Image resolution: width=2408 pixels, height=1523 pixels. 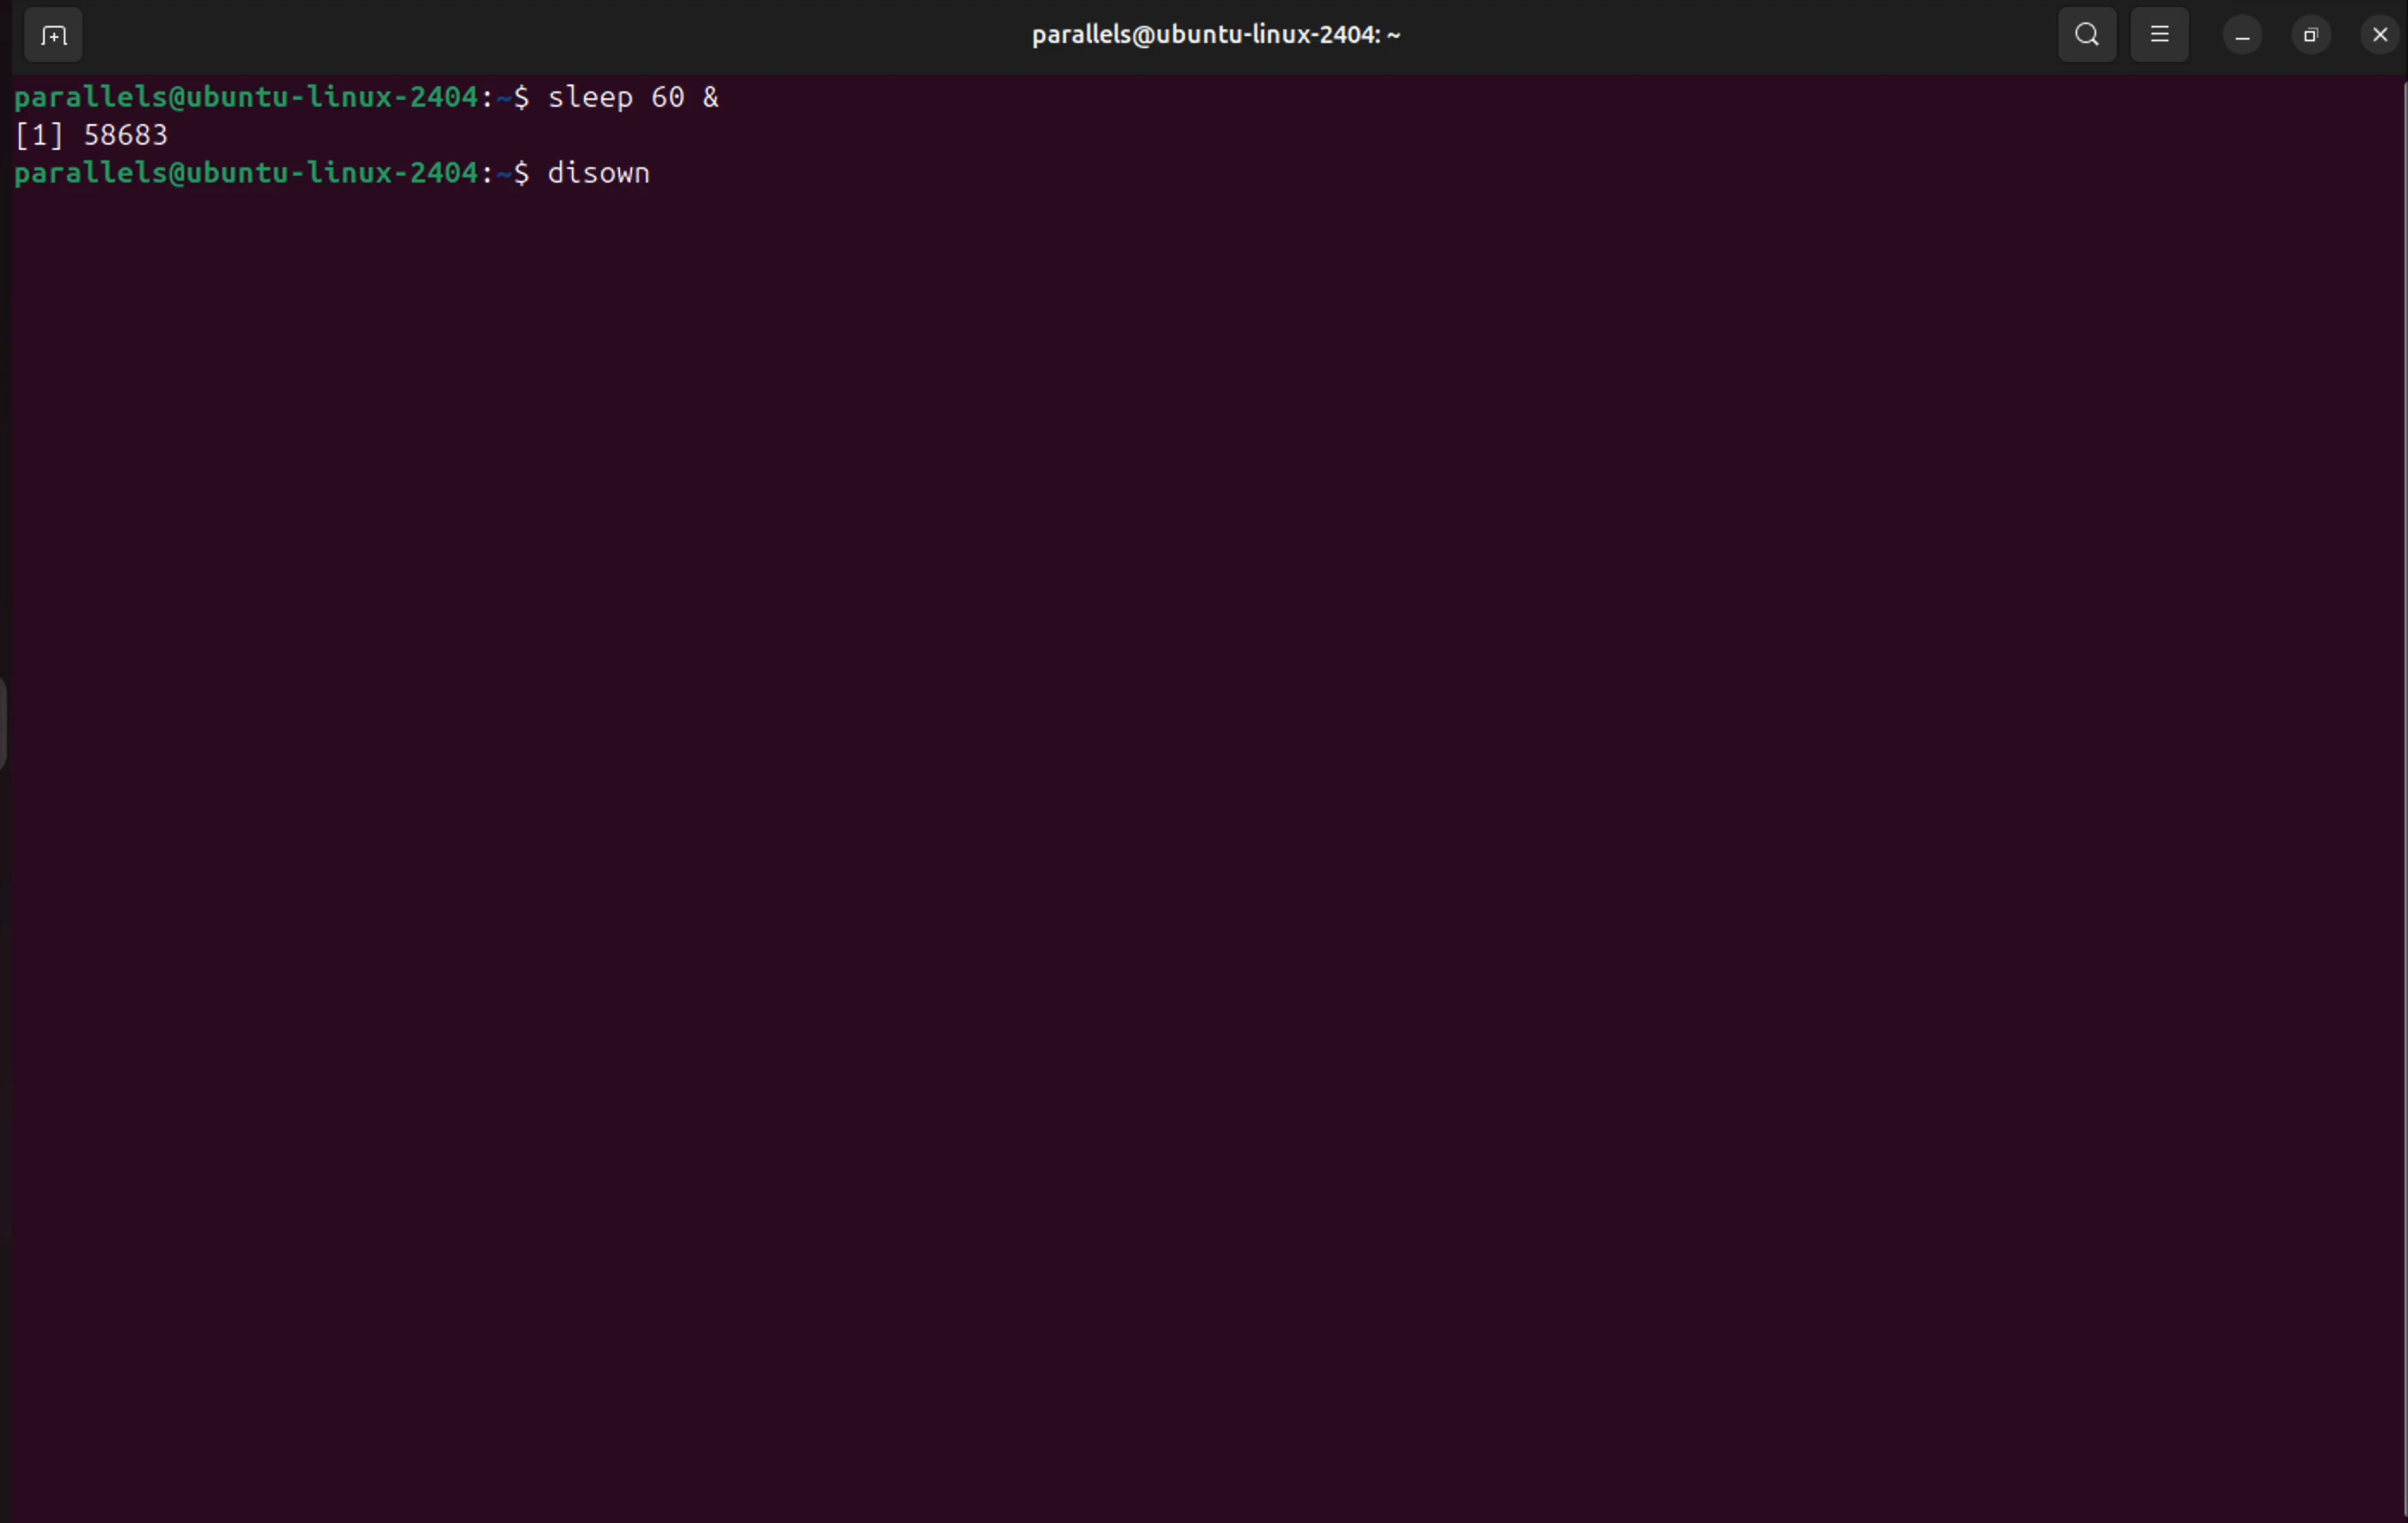 I want to click on view options, so click(x=2162, y=35).